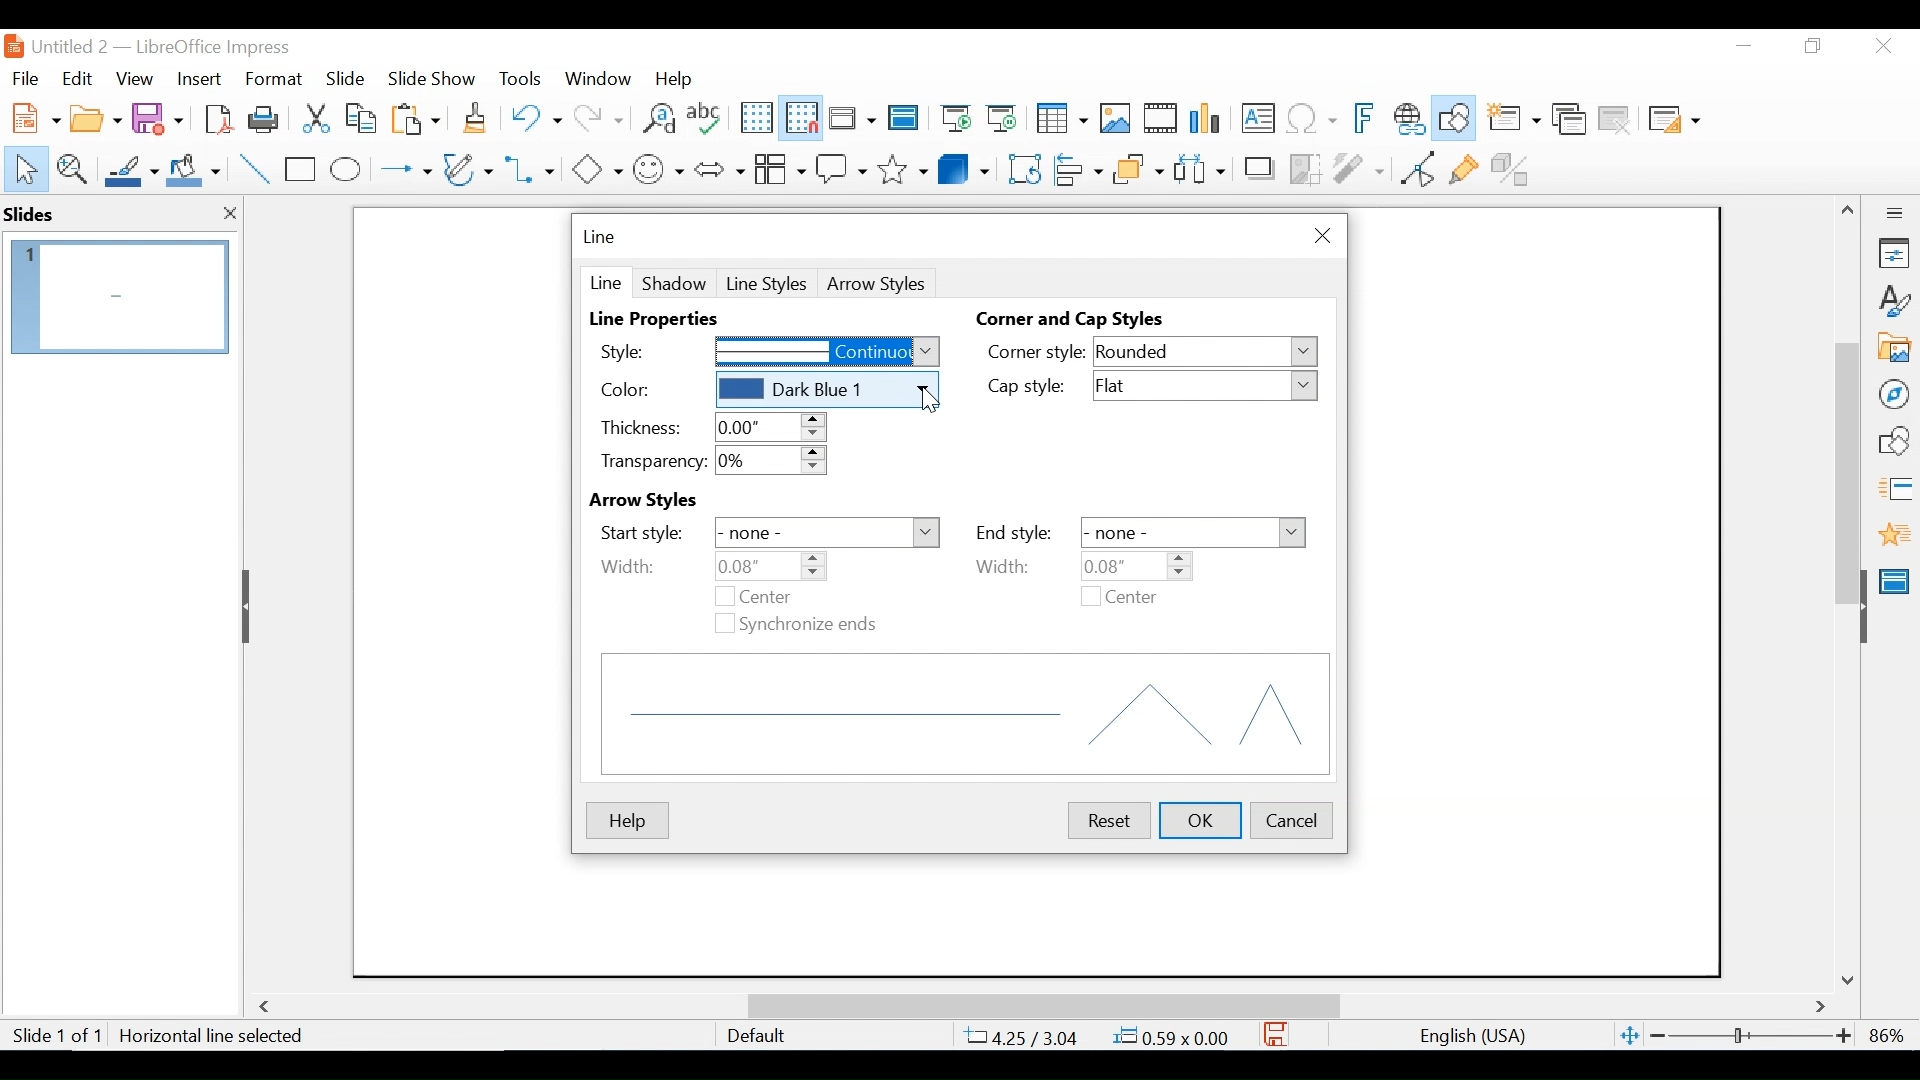 The width and height of the screenshot is (1920, 1080). I want to click on Line , so click(604, 281).